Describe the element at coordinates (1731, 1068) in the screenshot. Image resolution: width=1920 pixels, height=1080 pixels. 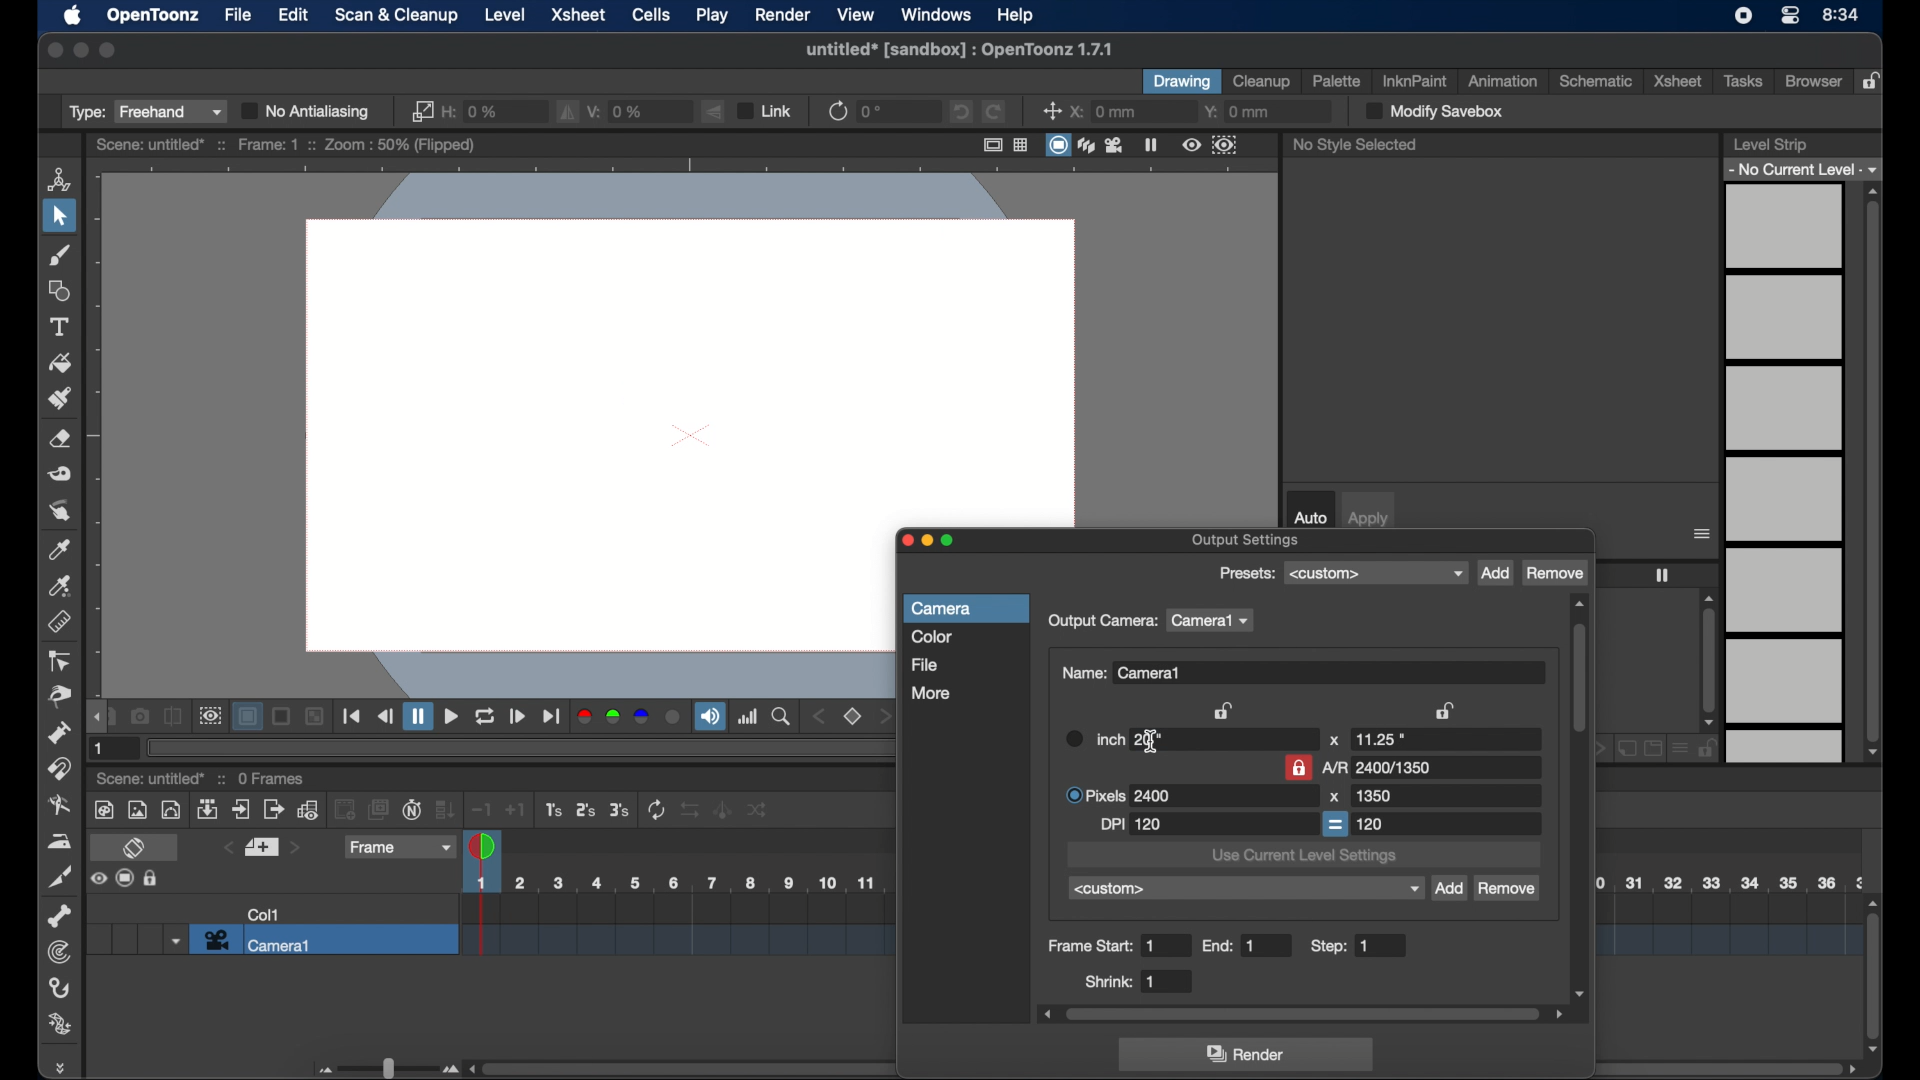
I see `scroll bar` at that location.